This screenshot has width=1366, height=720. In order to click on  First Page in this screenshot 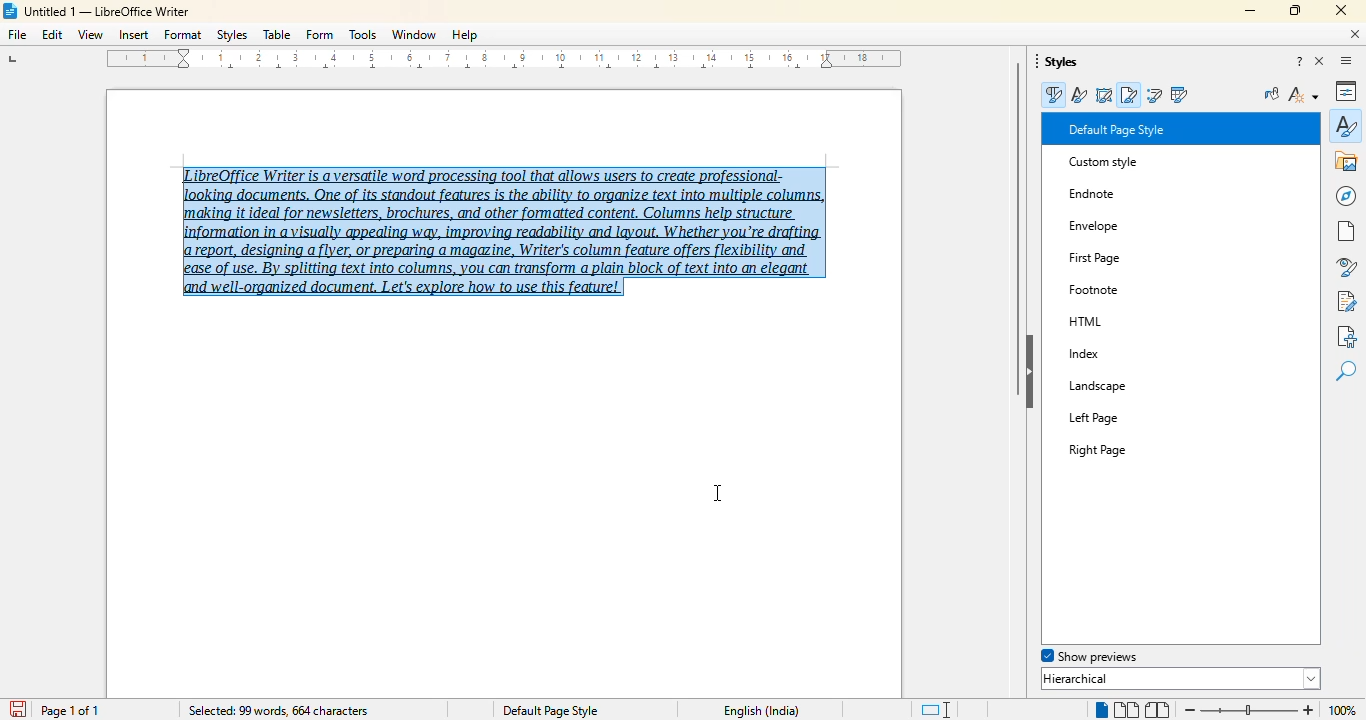, I will do `click(1117, 221)`.